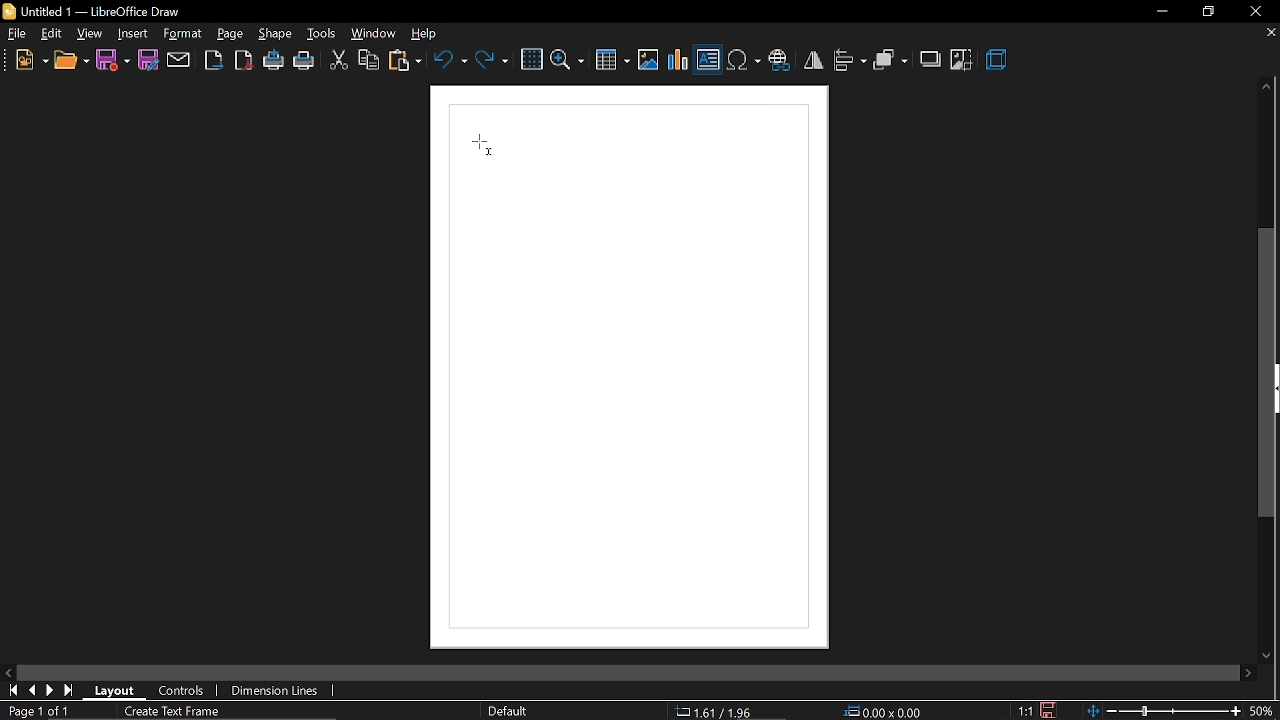 The image size is (1280, 720). What do you see at coordinates (511, 711) in the screenshot?
I see `page style` at bounding box center [511, 711].